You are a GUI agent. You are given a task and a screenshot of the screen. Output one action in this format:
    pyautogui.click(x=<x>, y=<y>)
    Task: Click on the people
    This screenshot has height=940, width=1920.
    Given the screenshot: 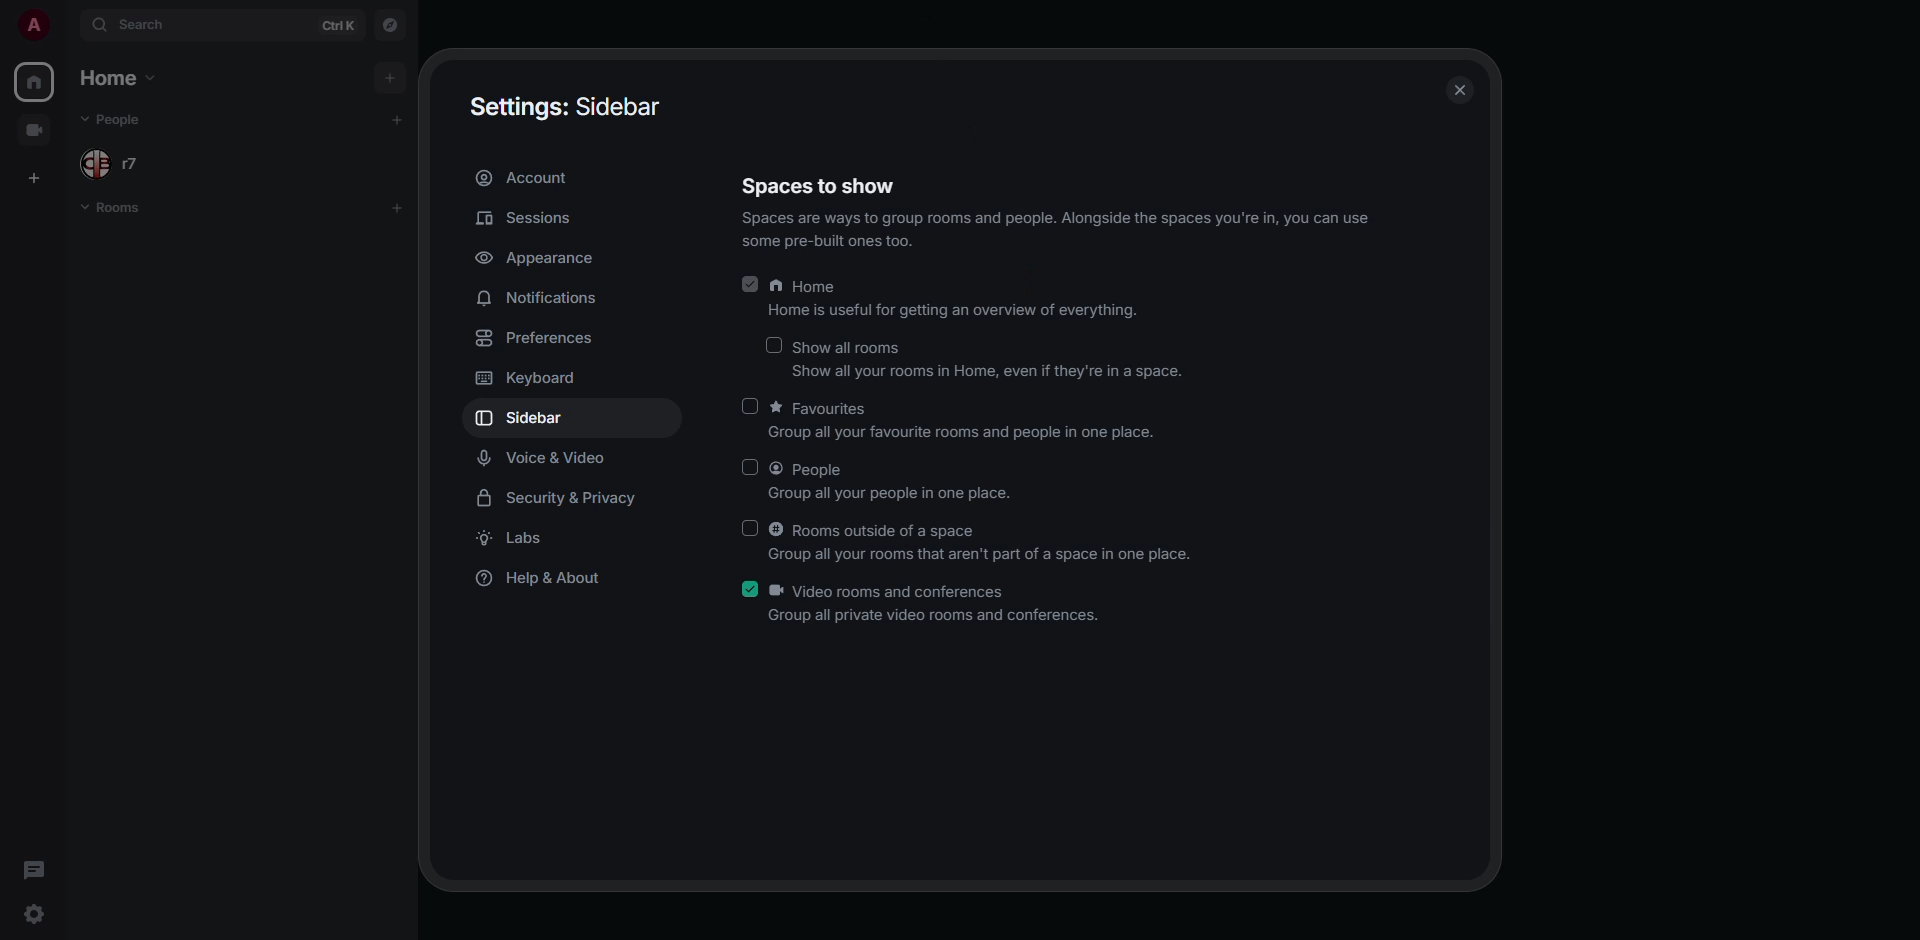 What is the action you would take?
    pyautogui.click(x=121, y=119)
    